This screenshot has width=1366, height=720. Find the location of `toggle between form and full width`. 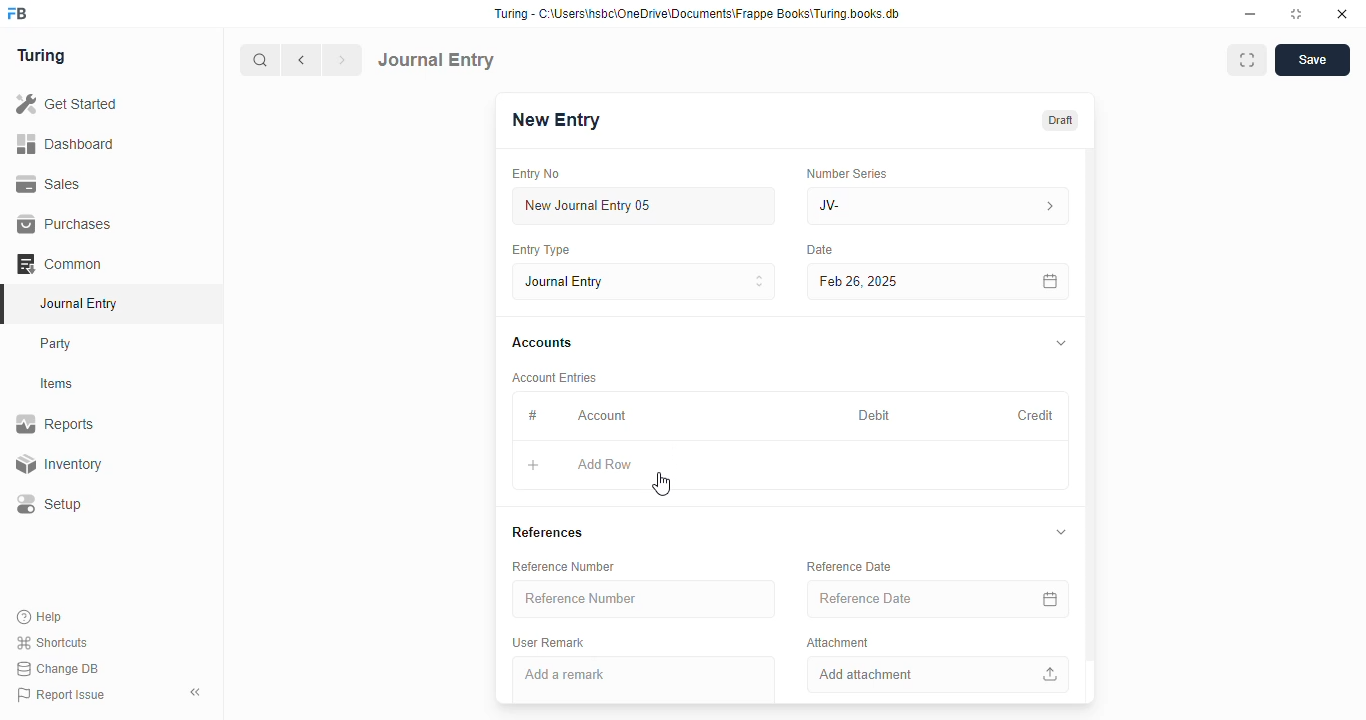

toggle between form and full width is located at coordinates (1246, 60).